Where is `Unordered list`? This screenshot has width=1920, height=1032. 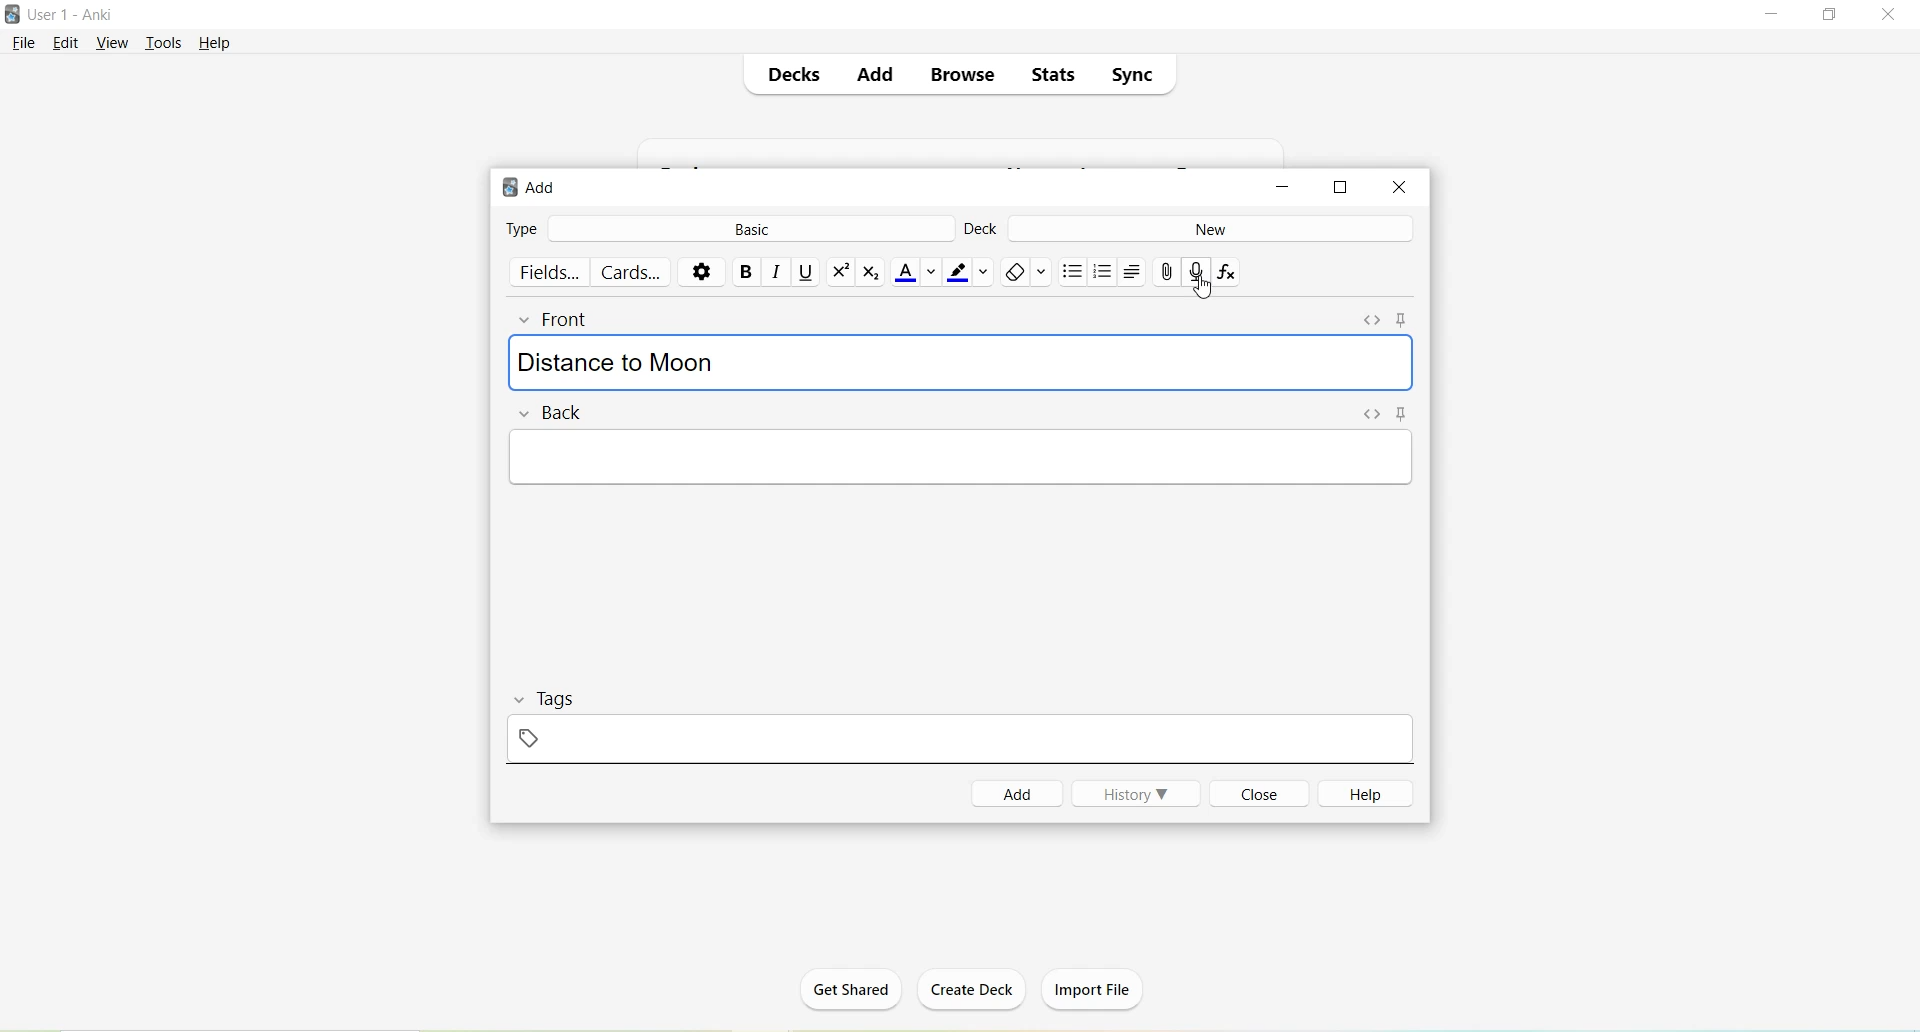 Unordered list is located at coordinates (1071, 272).